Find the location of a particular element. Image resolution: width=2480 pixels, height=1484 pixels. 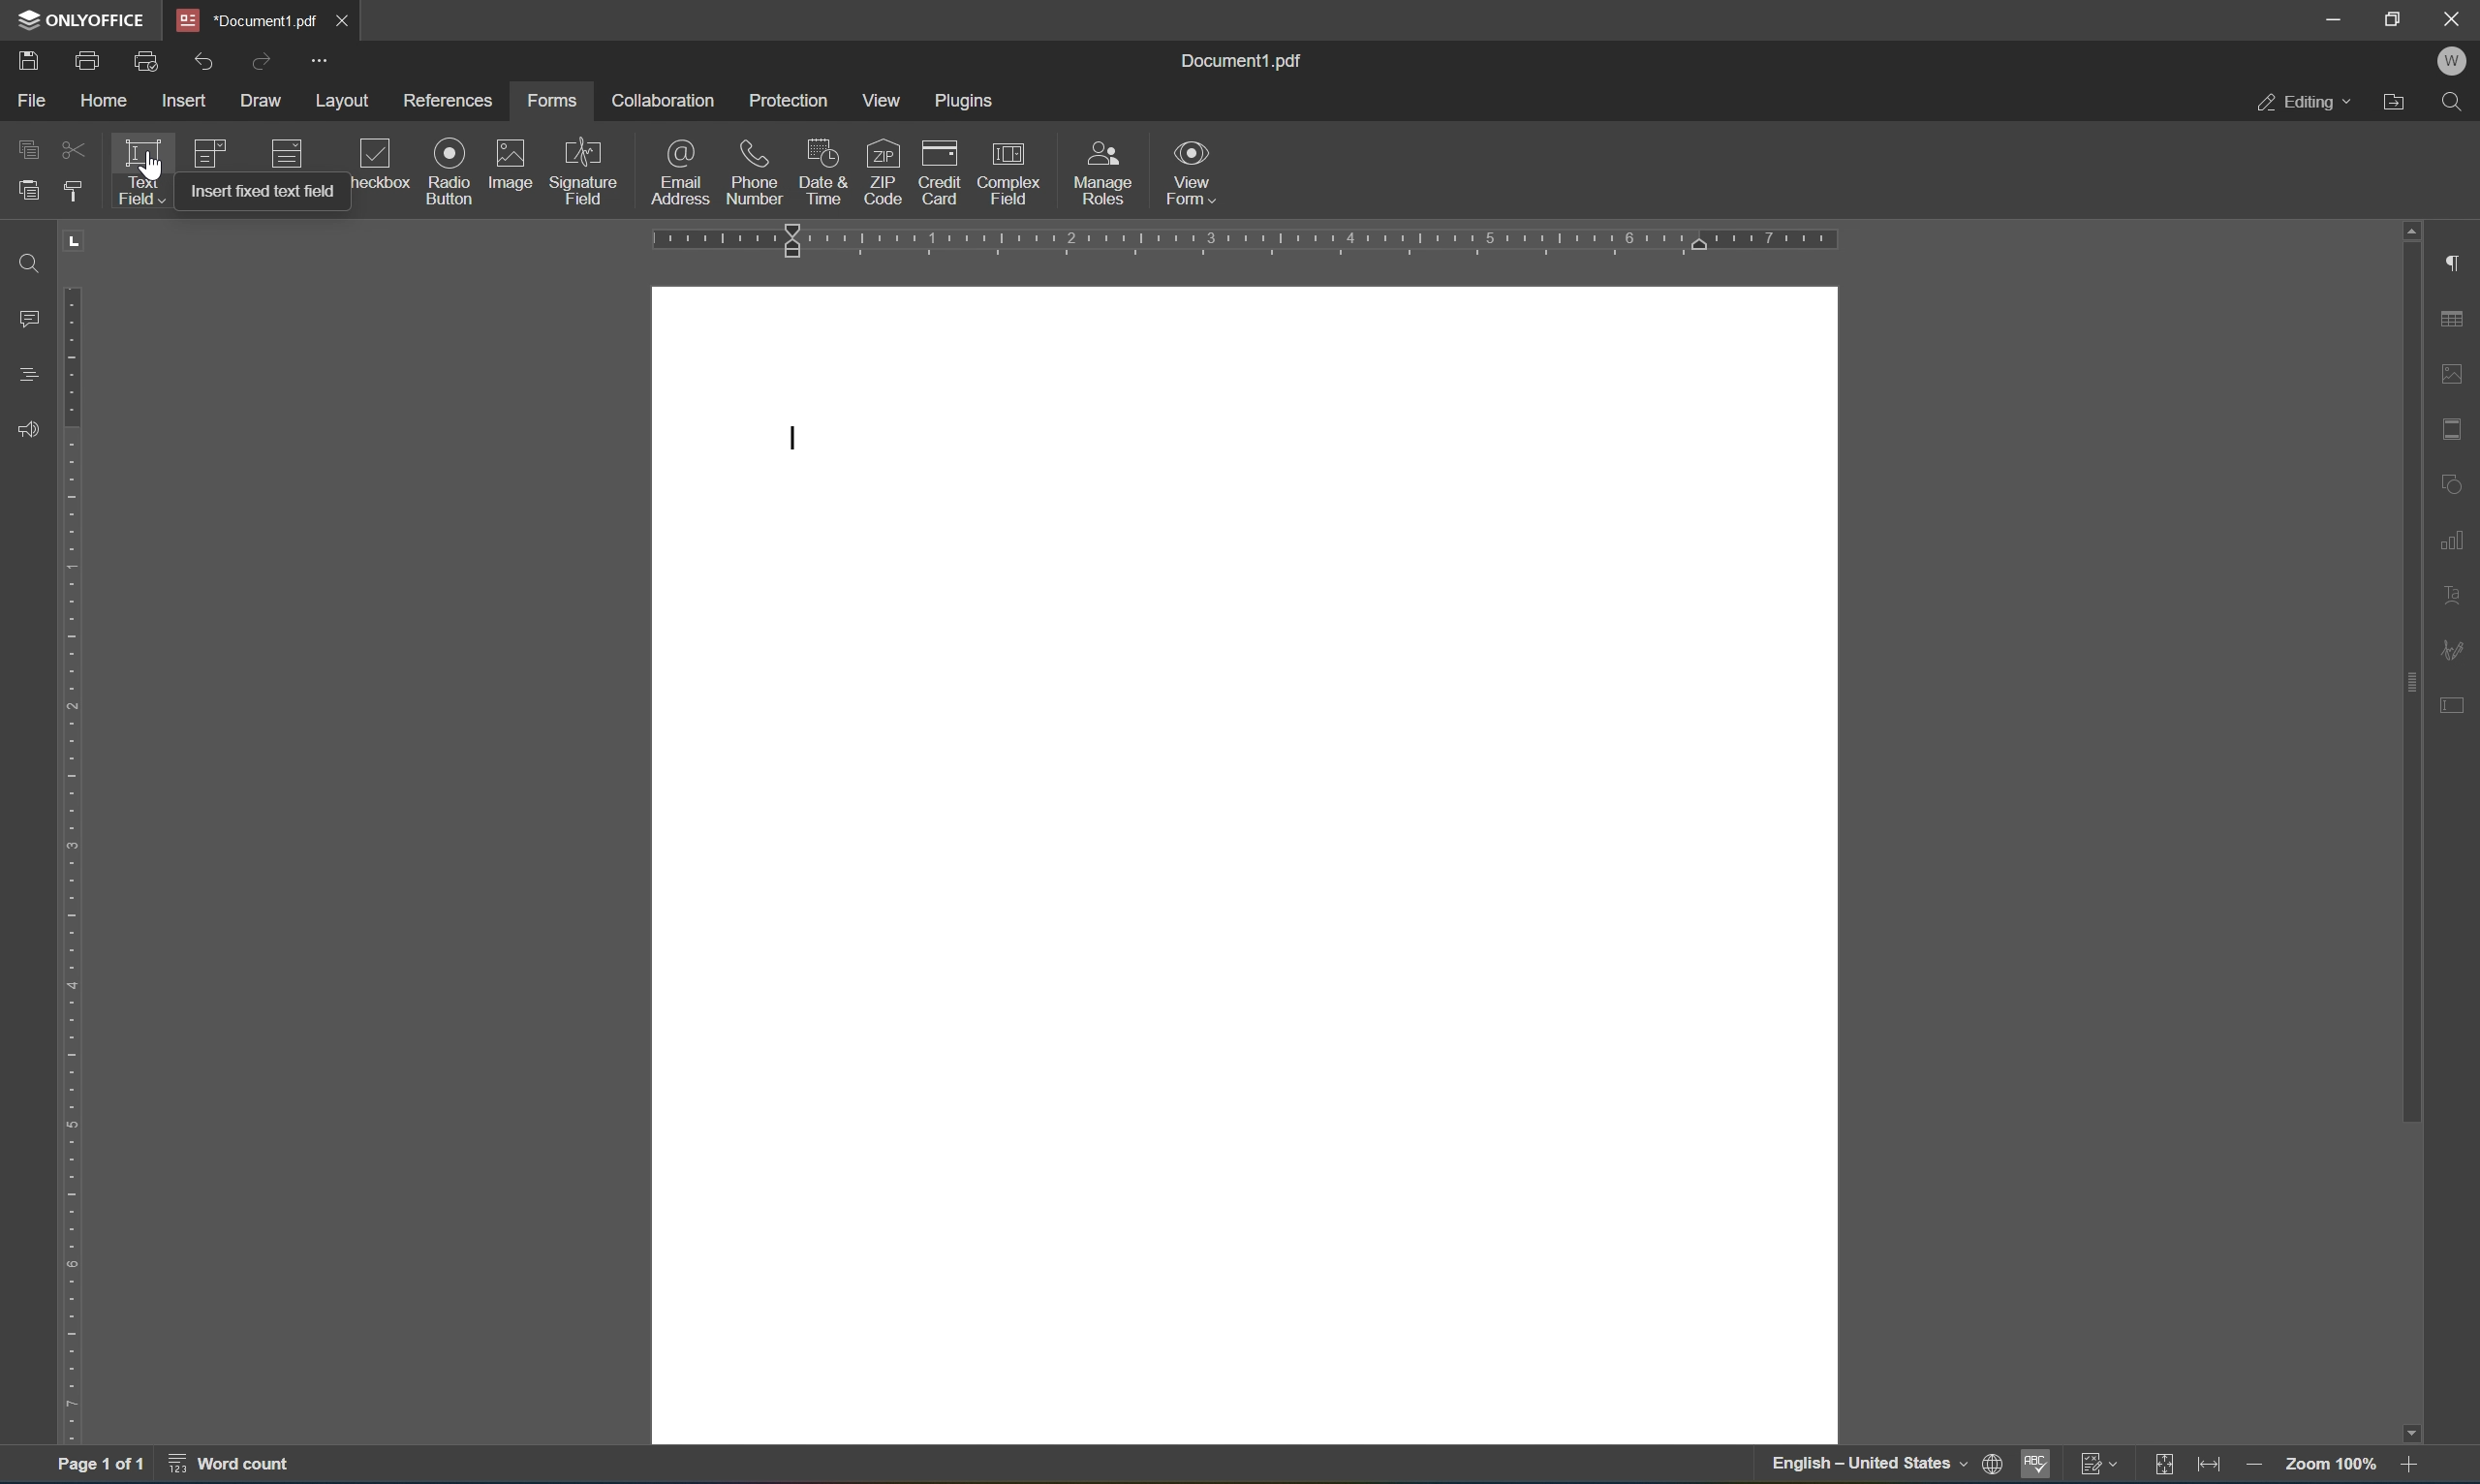

scroll down is located at coordinates (2406, 1435).